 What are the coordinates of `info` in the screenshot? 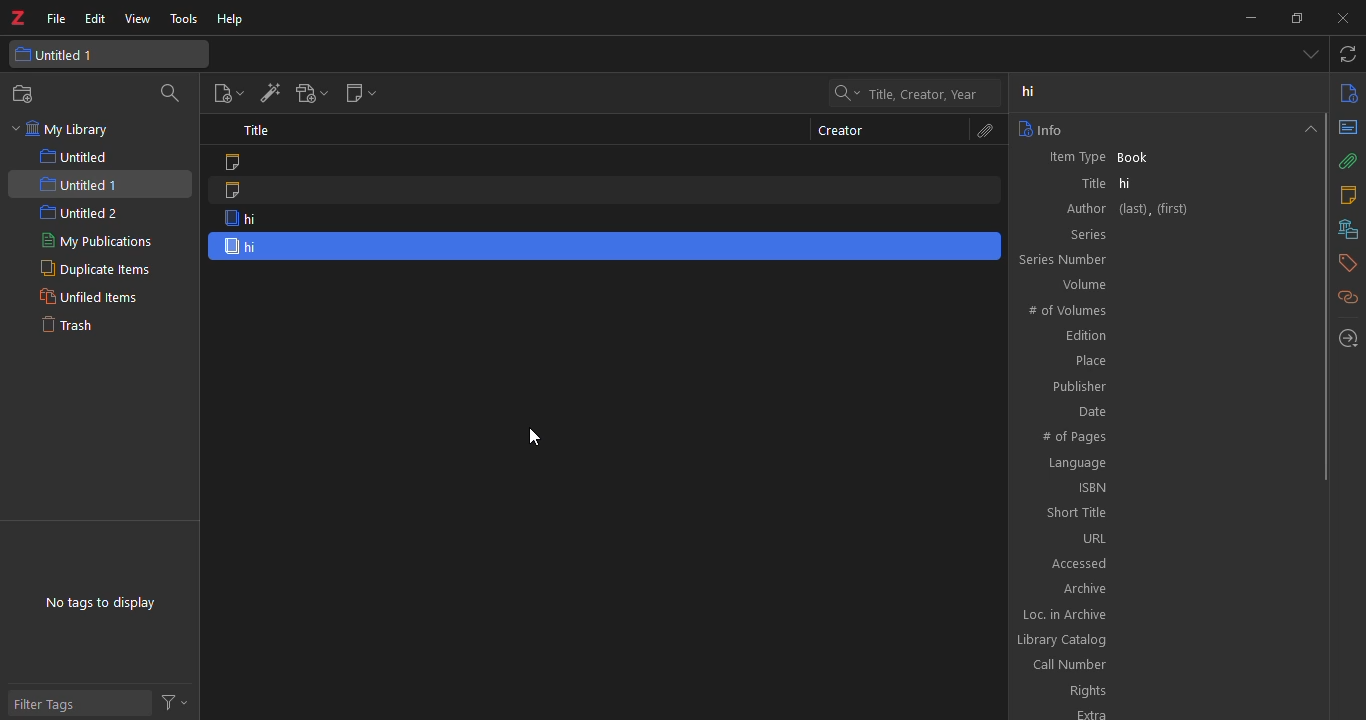 It's located at (1350, 92).